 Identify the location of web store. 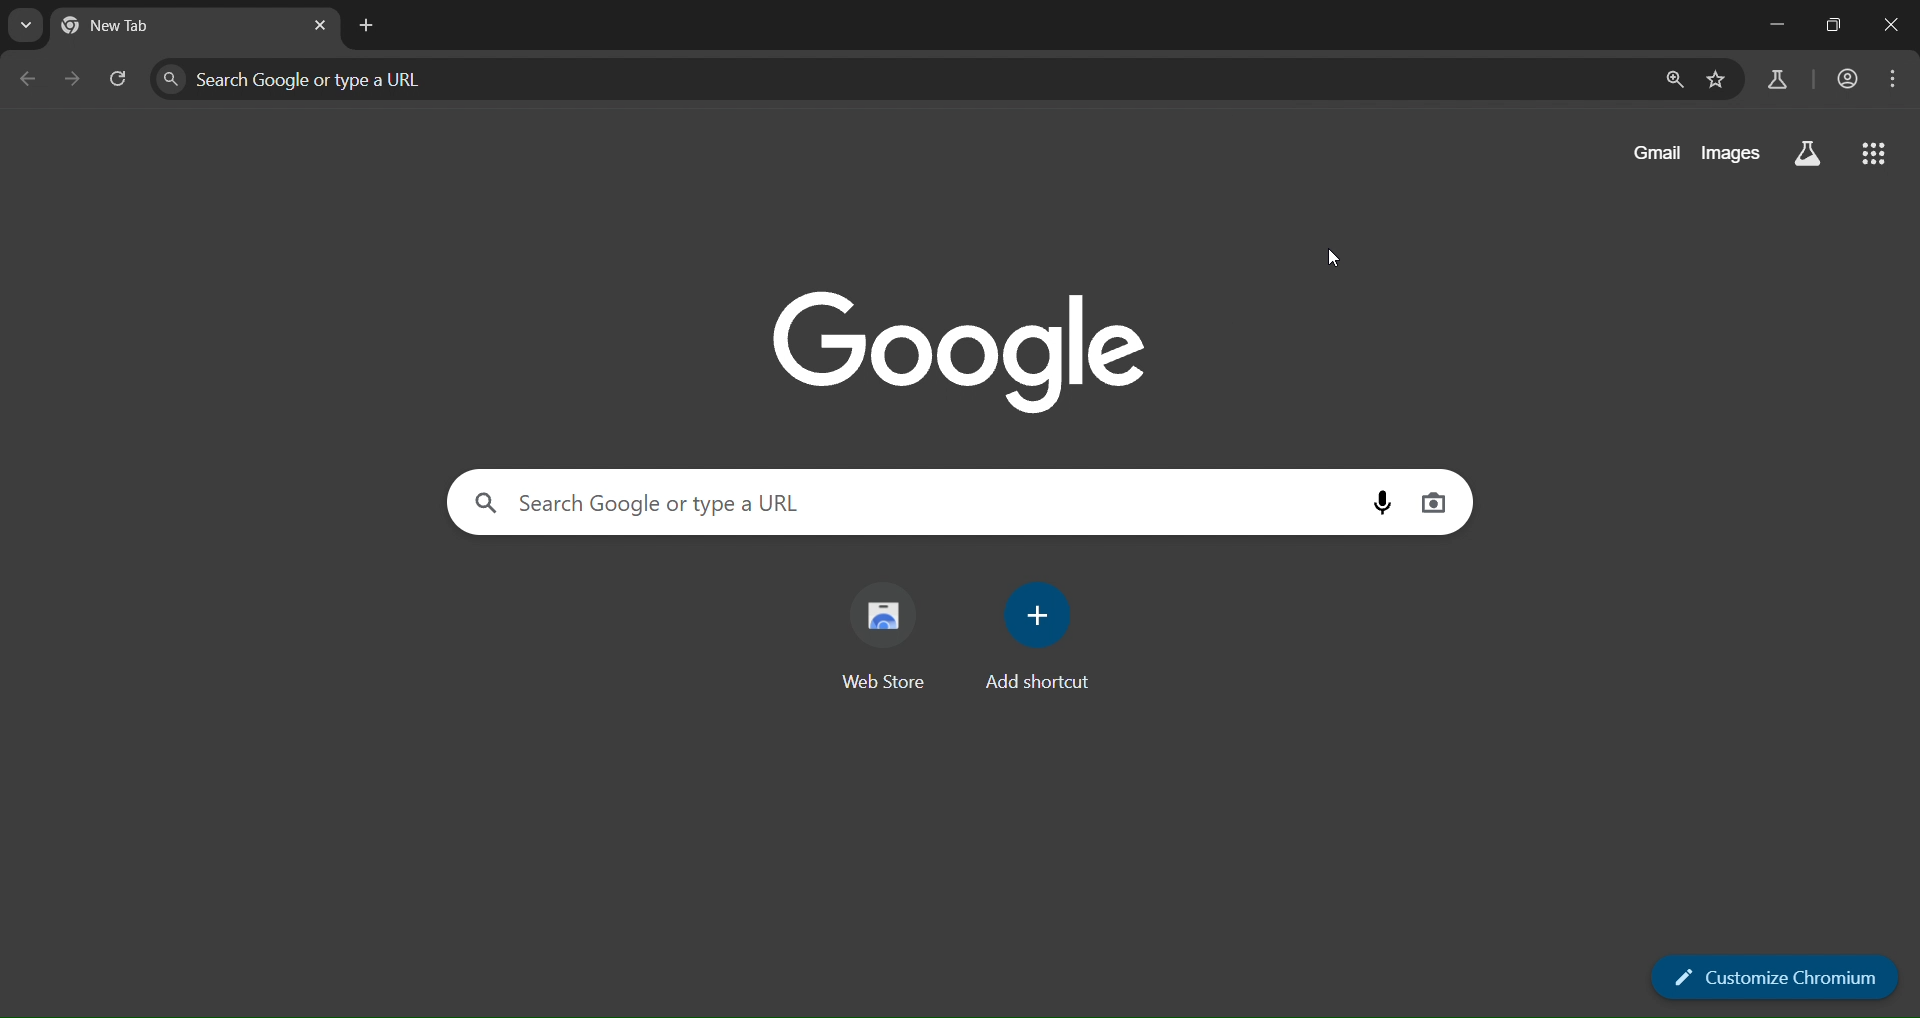
(887, 626).